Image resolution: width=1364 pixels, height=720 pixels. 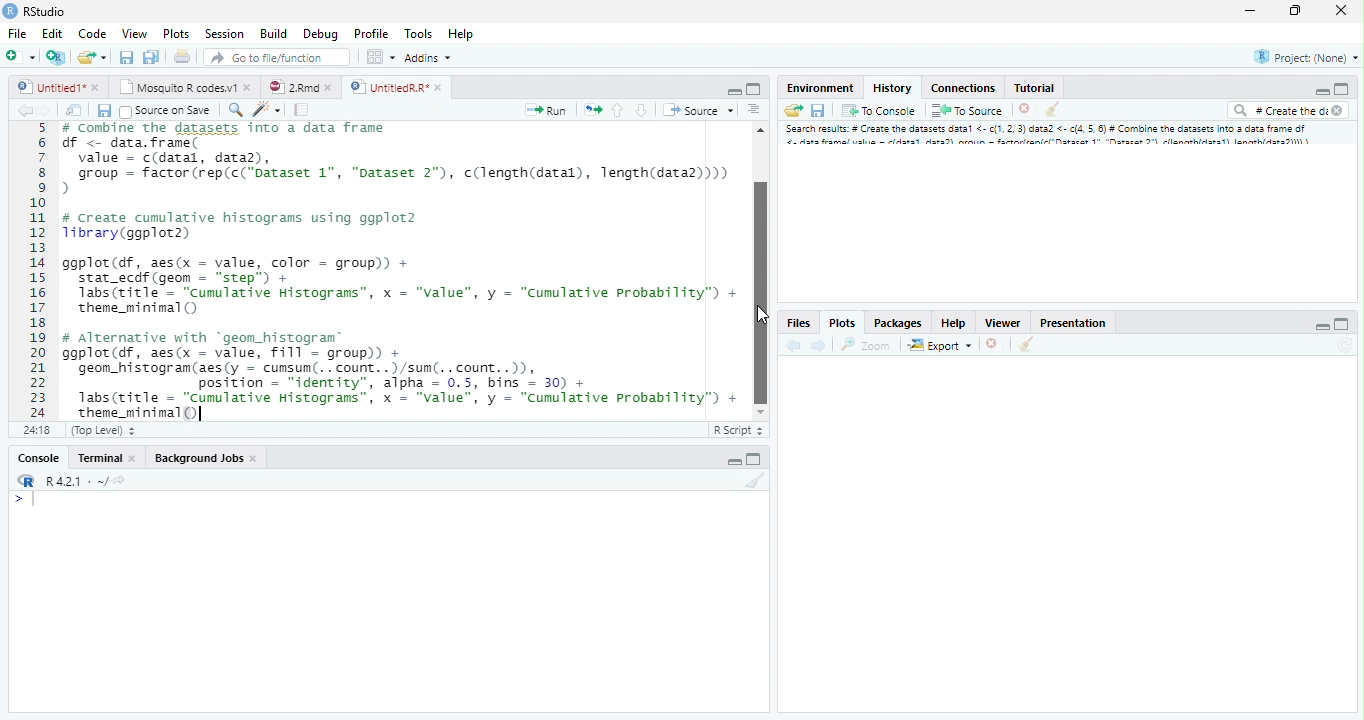 What do you see at coordinates (738, 430) in the screenshot?
I see `R Script` at bounding box center [738, 430].